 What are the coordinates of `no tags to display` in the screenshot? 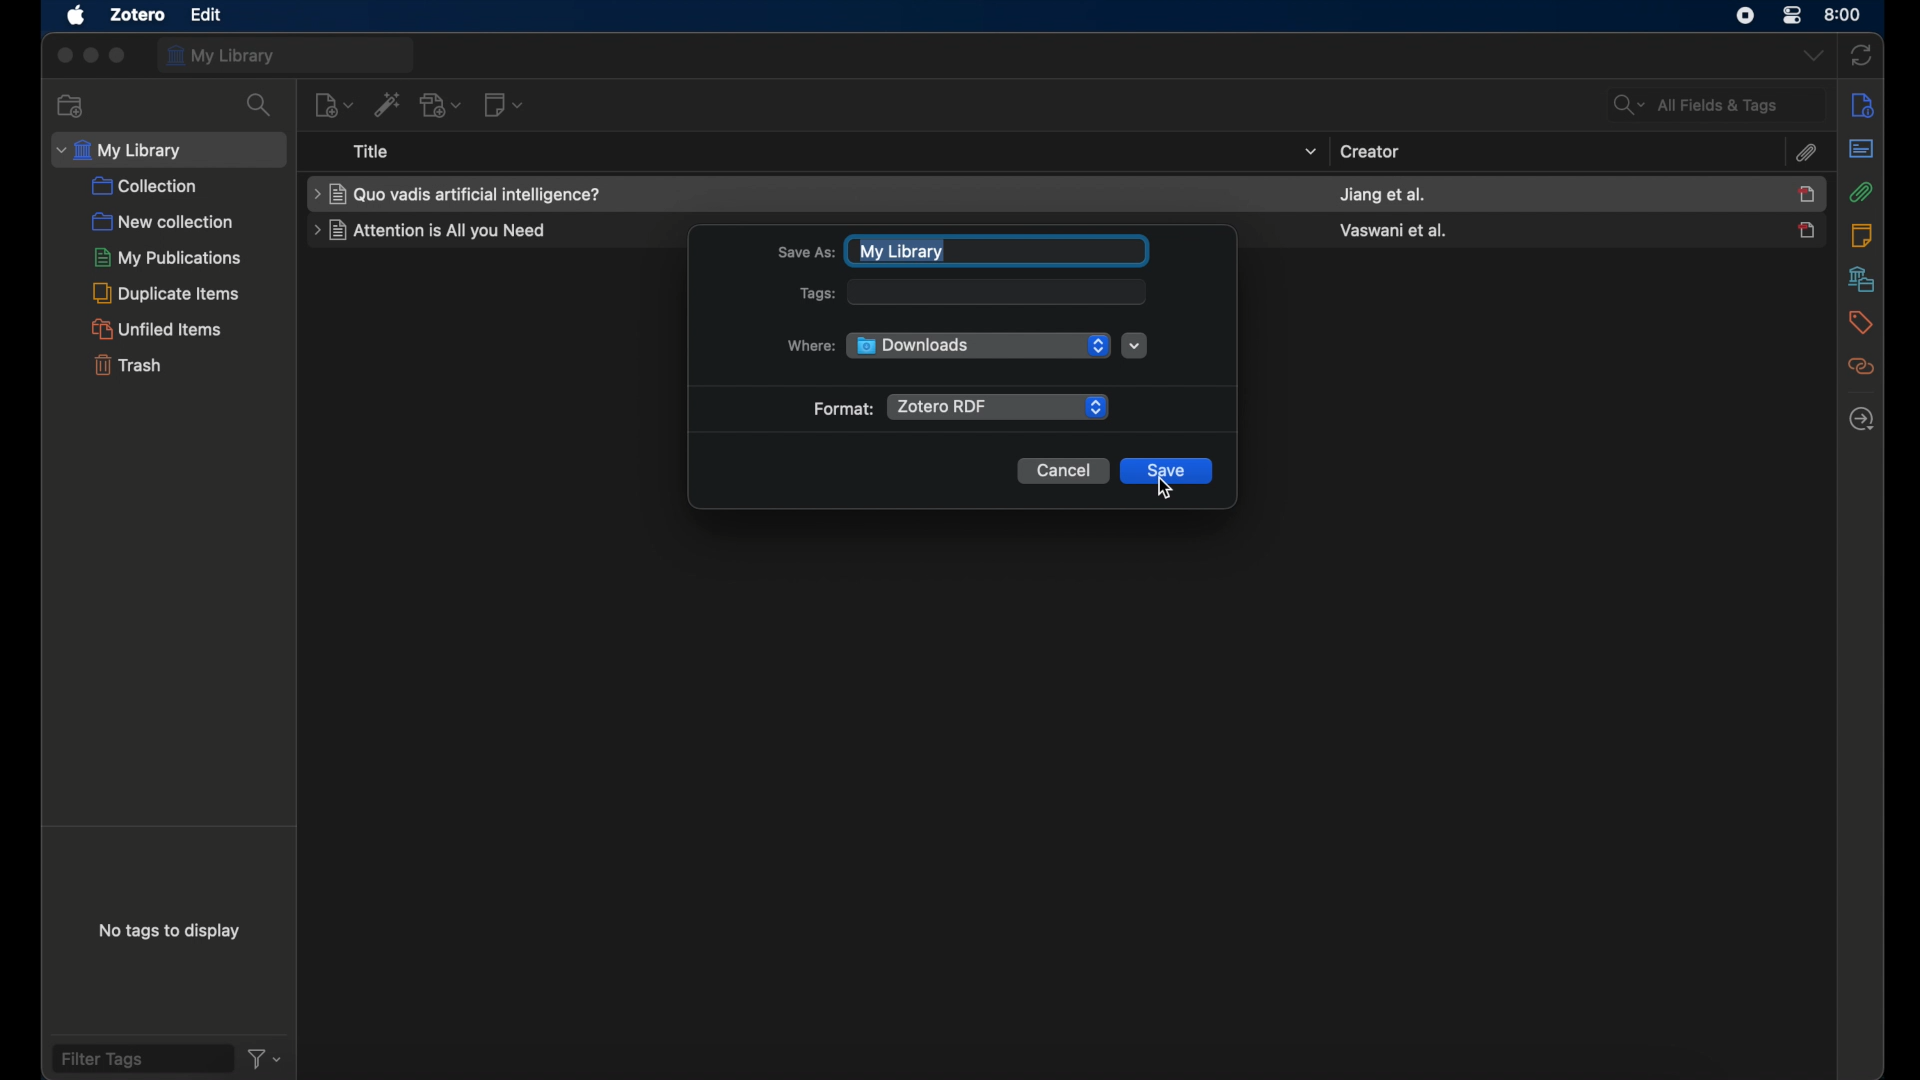 It's located at (170, 935).